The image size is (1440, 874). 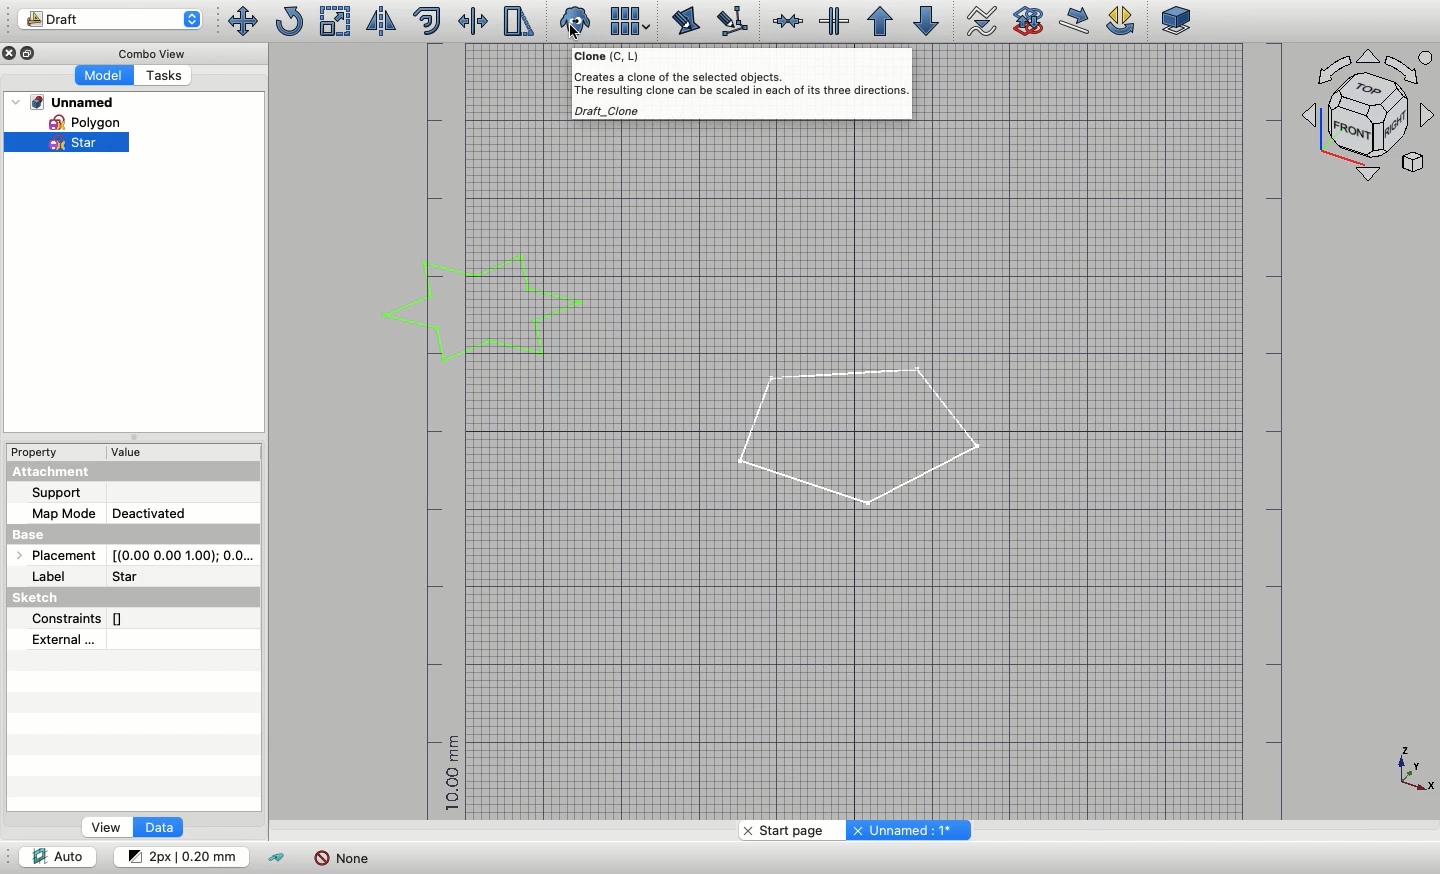 What do you see at coordinates (154, 513) in the screenshot?
I see `Deactivated` at bounding box center [154, 513].